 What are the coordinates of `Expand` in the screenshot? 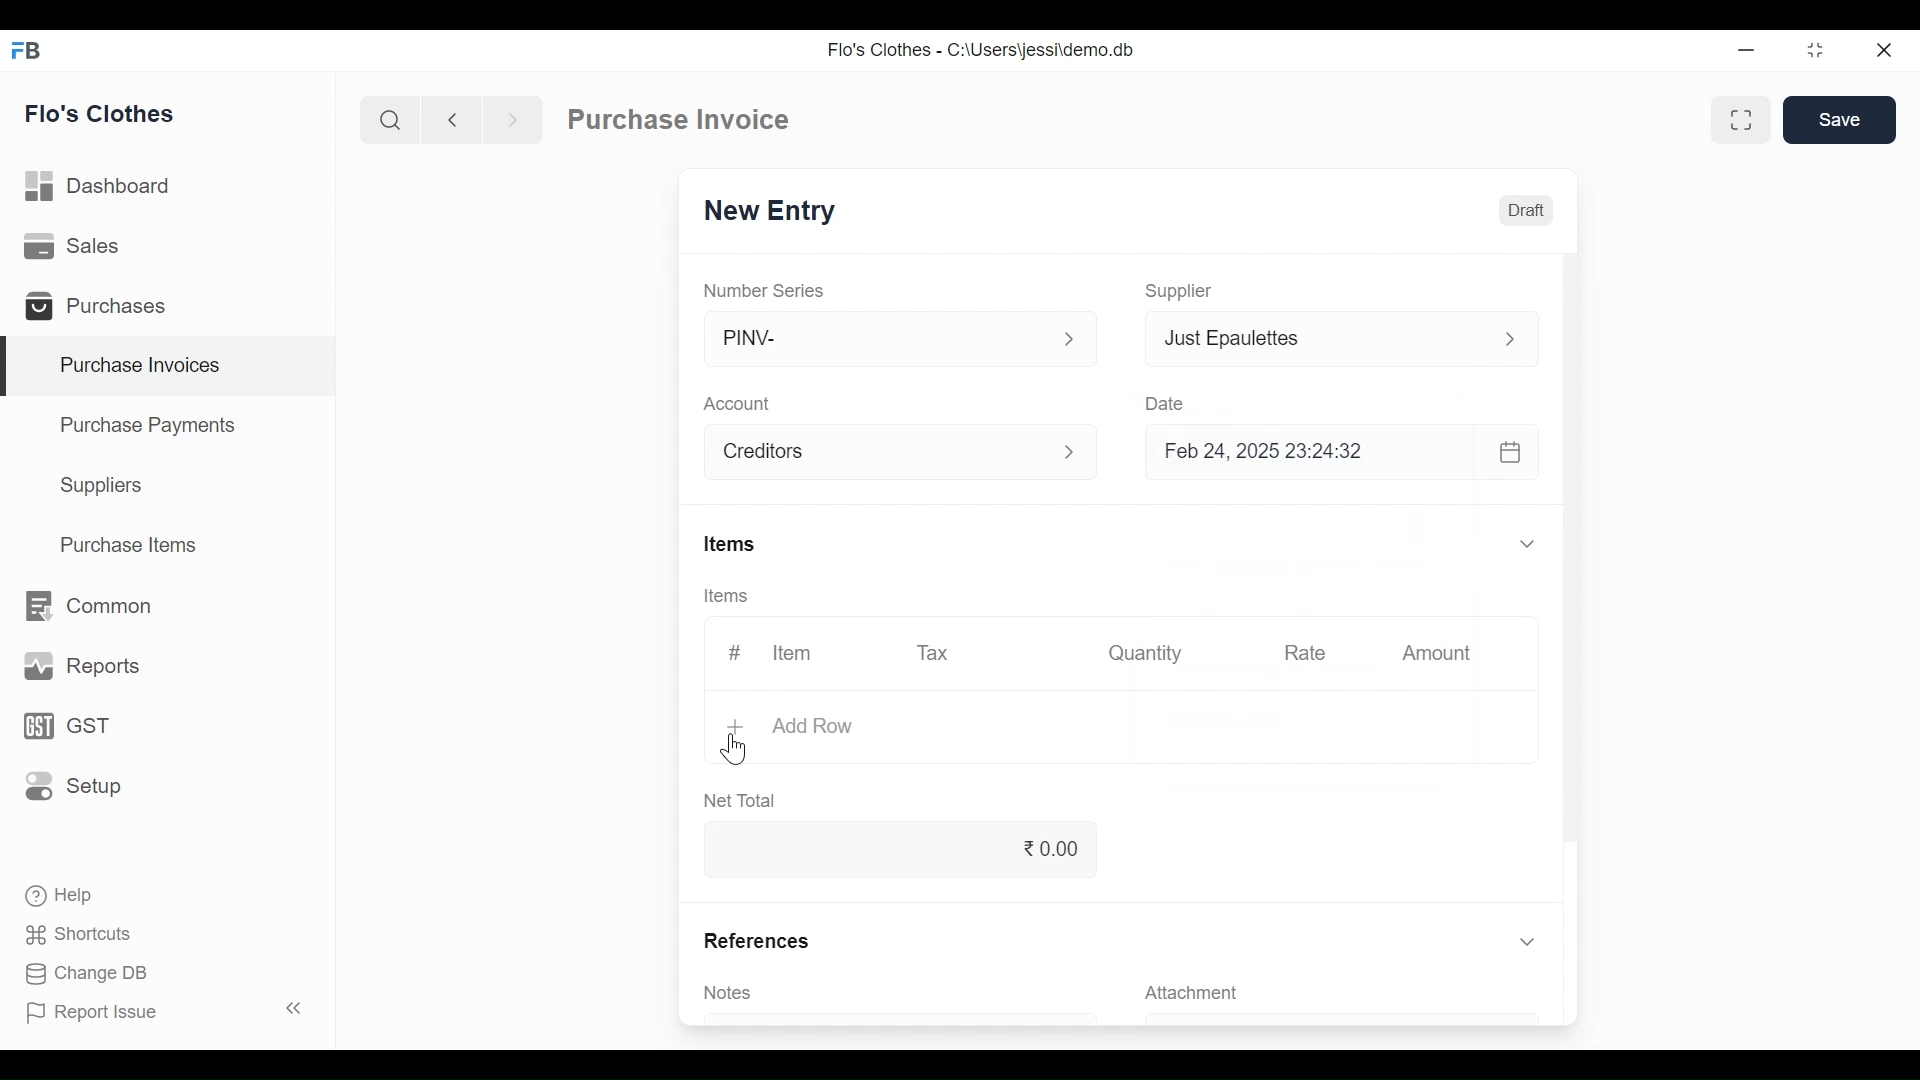 It's located at (1509, 339).